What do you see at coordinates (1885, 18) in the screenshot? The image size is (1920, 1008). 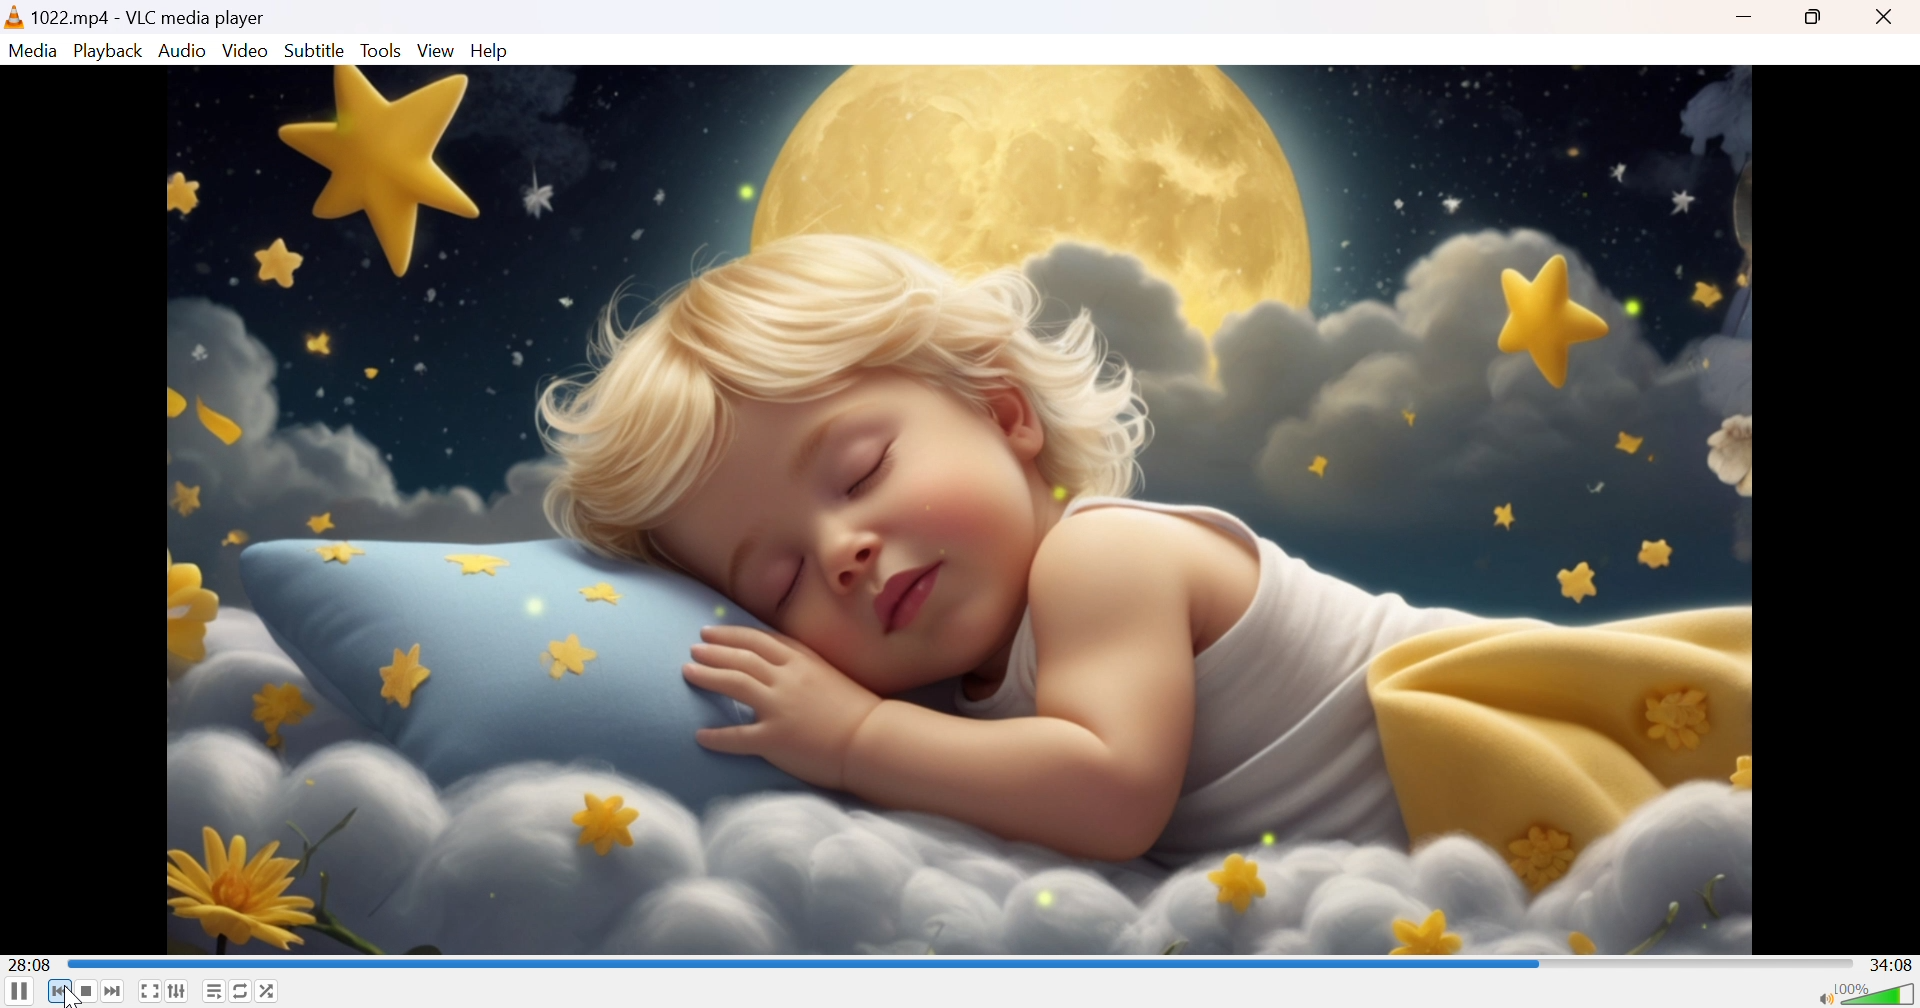 I see `Close` at bounding box center [1885, 18].